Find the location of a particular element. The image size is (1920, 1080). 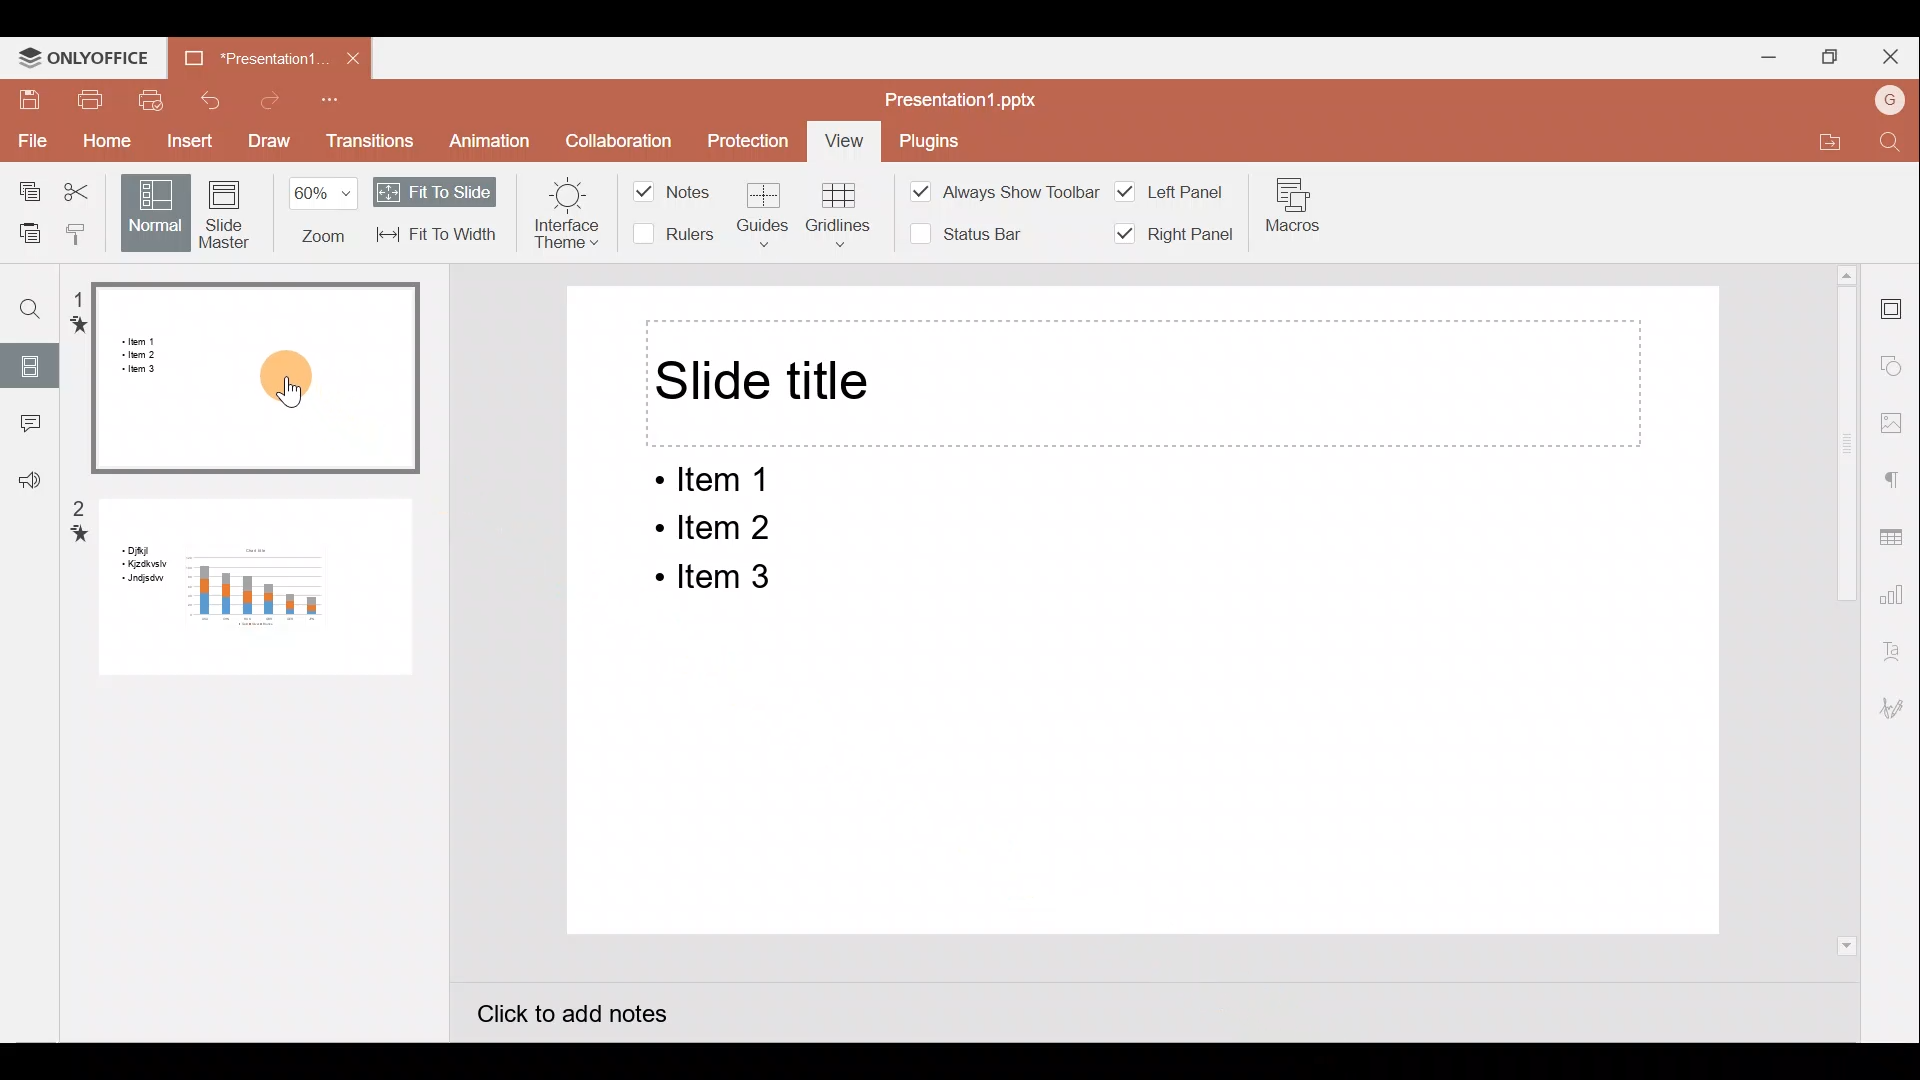

Close is located at coordinates (1890, 59).